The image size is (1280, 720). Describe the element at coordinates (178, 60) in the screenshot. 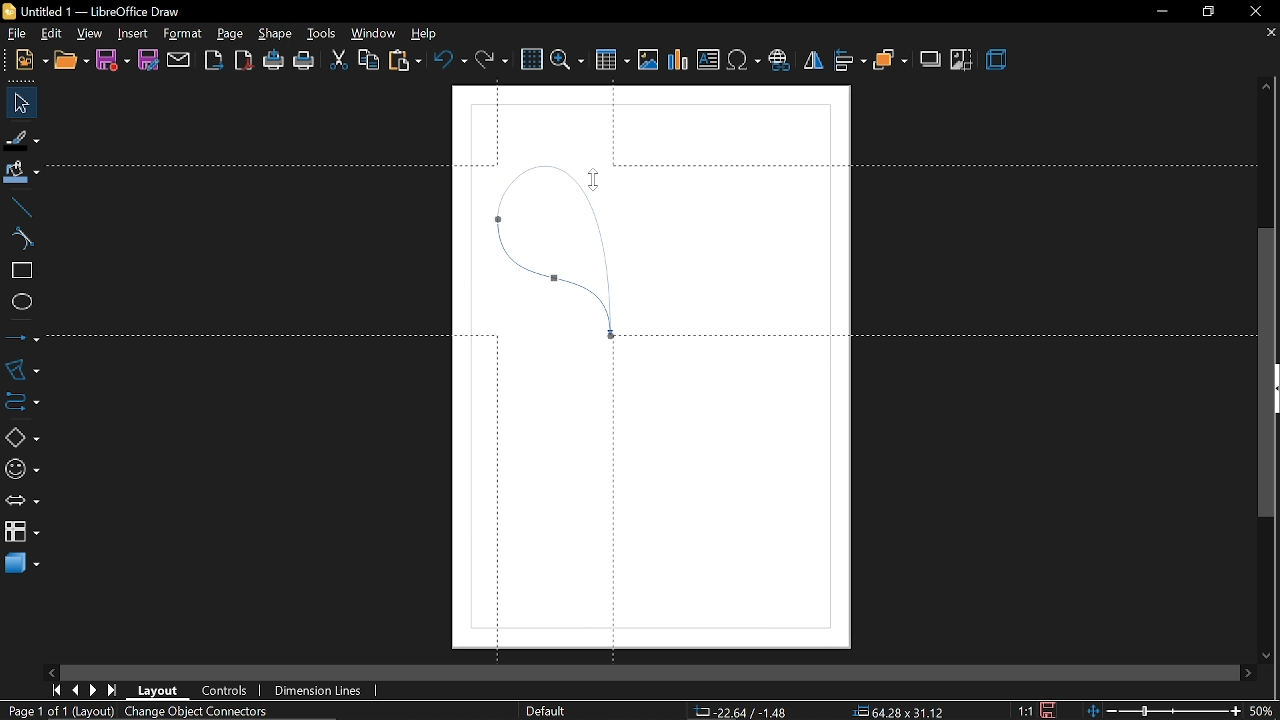

I see `attach` at that location.